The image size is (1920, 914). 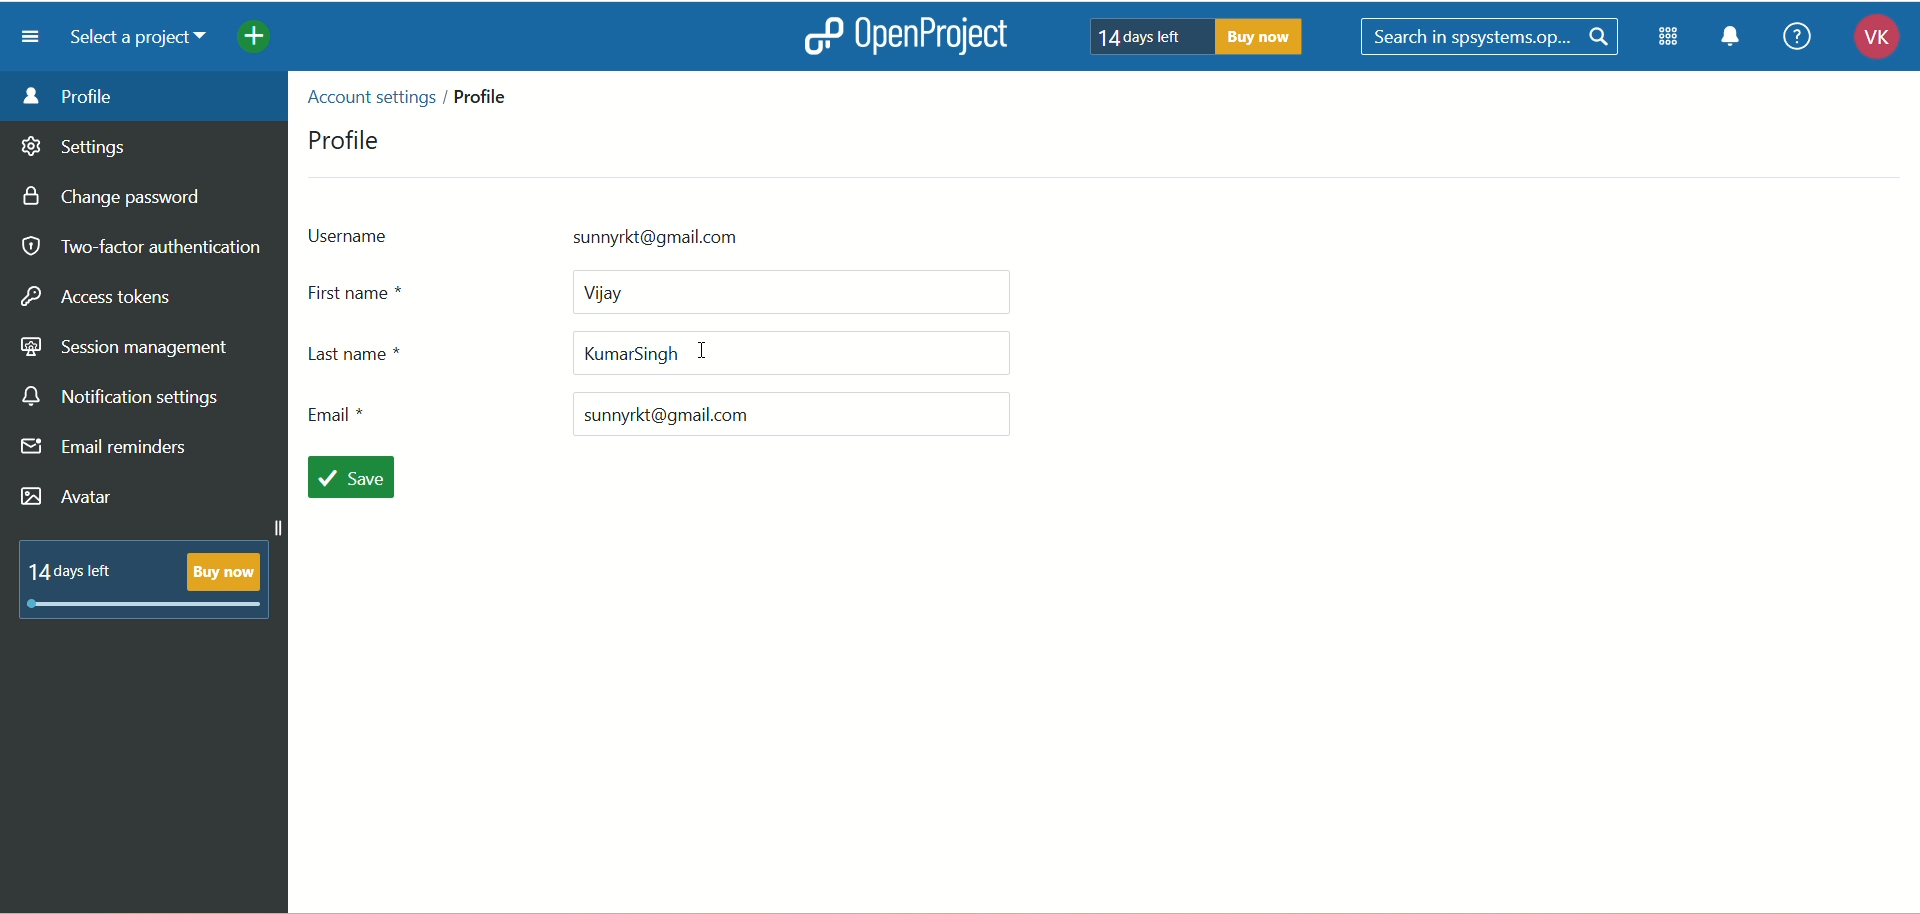 I want to click on text, so click(x=1199, y=37).